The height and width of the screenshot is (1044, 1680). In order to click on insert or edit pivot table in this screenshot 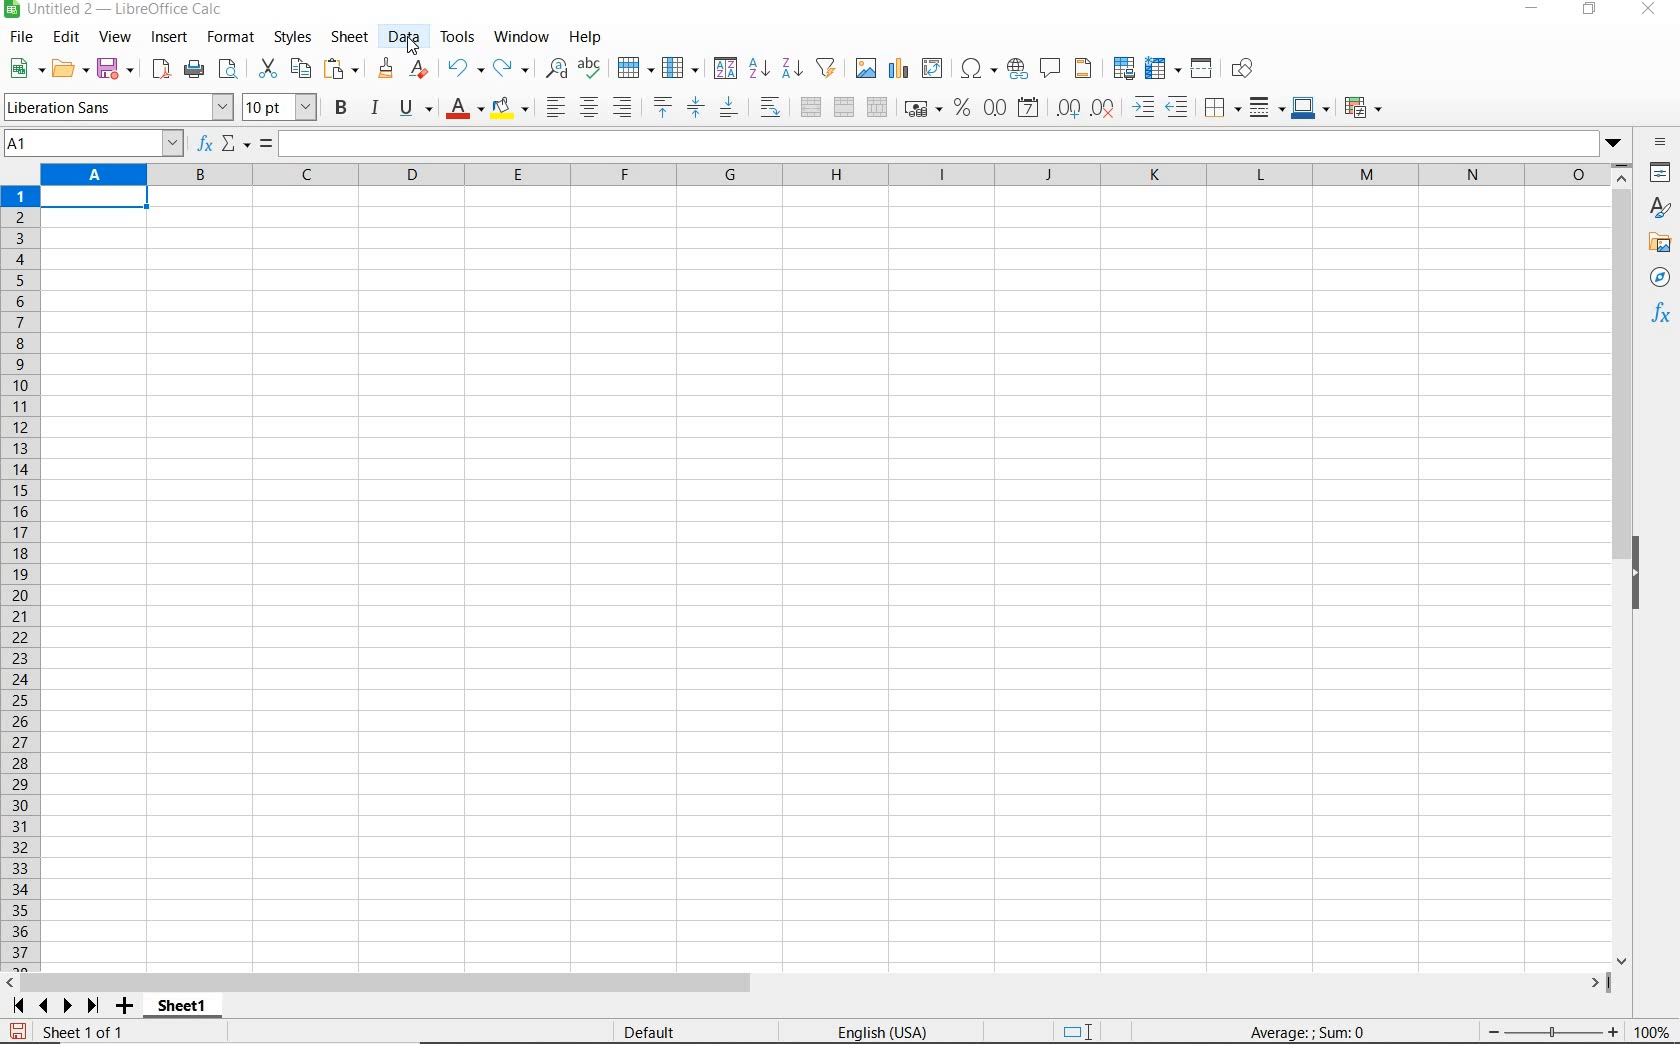, I will do `click(934, 69)`.